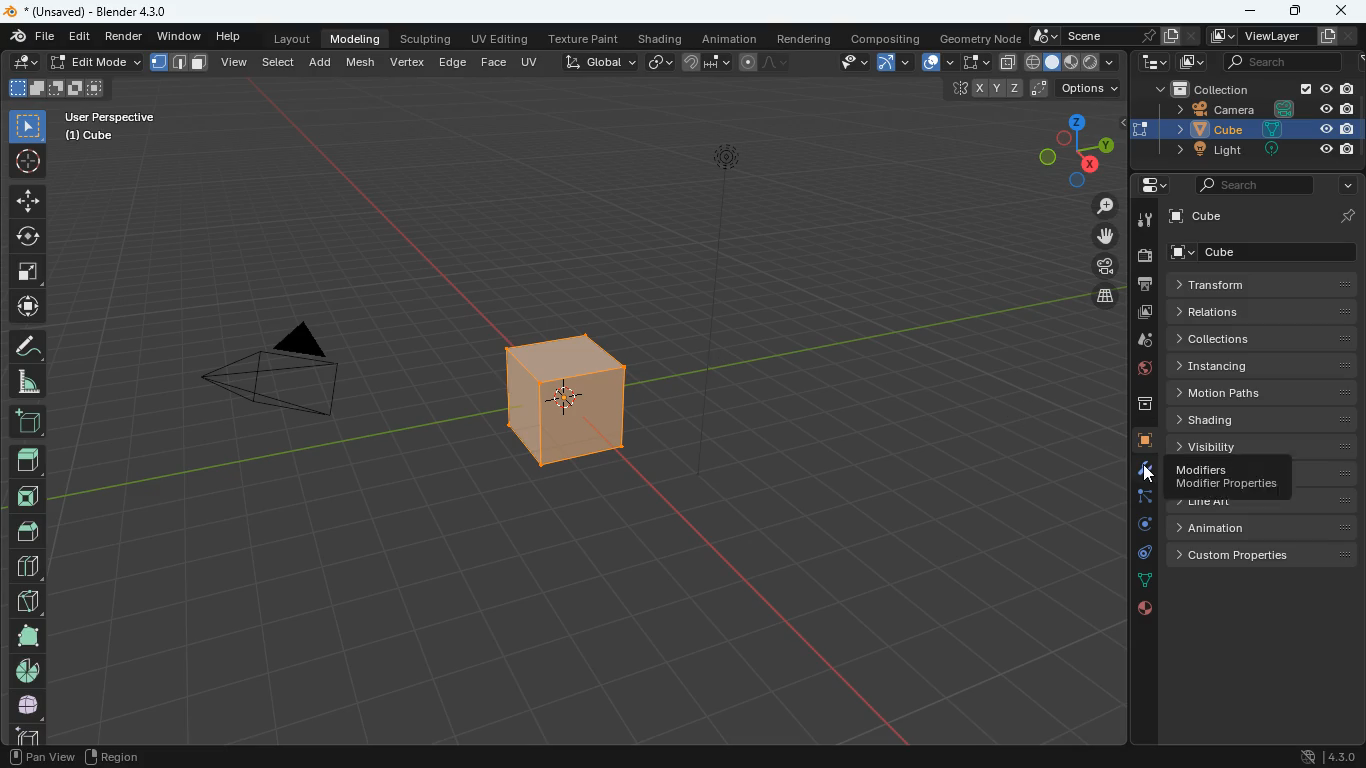 The width and height of the screenshot is (1366, 768). Describe the element at coordinates (1347, 186) in the screenshot. I see `more` at that location.